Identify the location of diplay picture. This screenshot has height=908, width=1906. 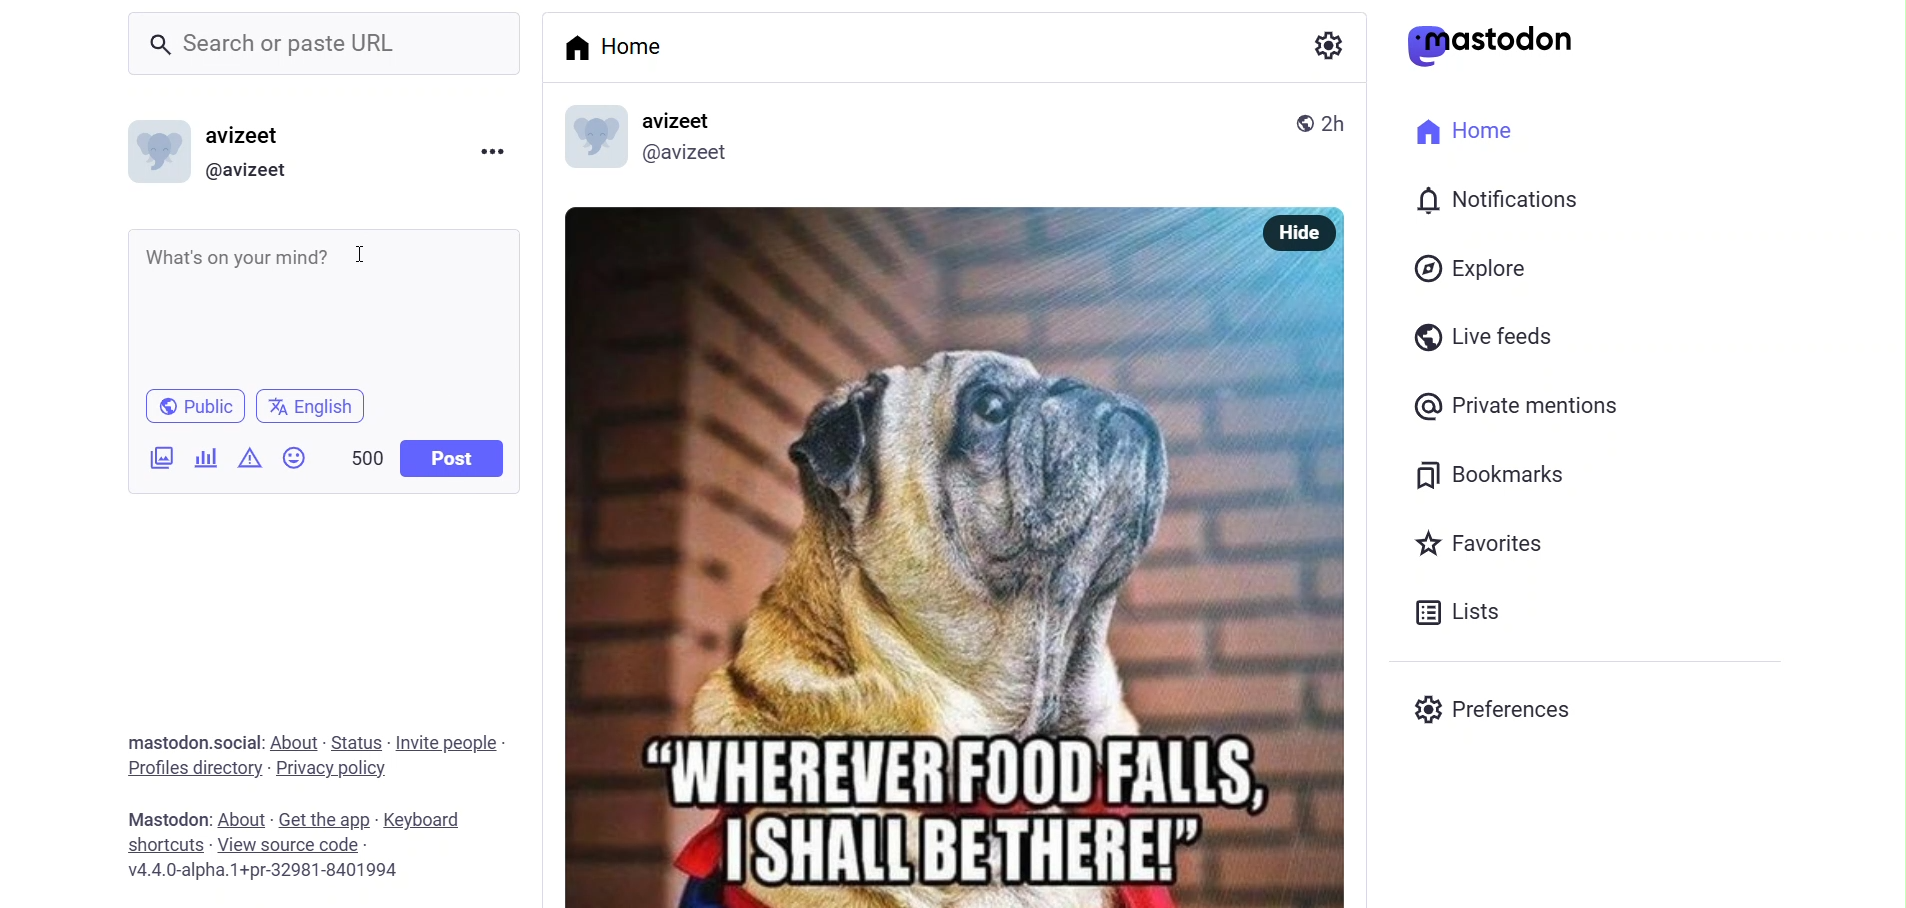
(593, 137).